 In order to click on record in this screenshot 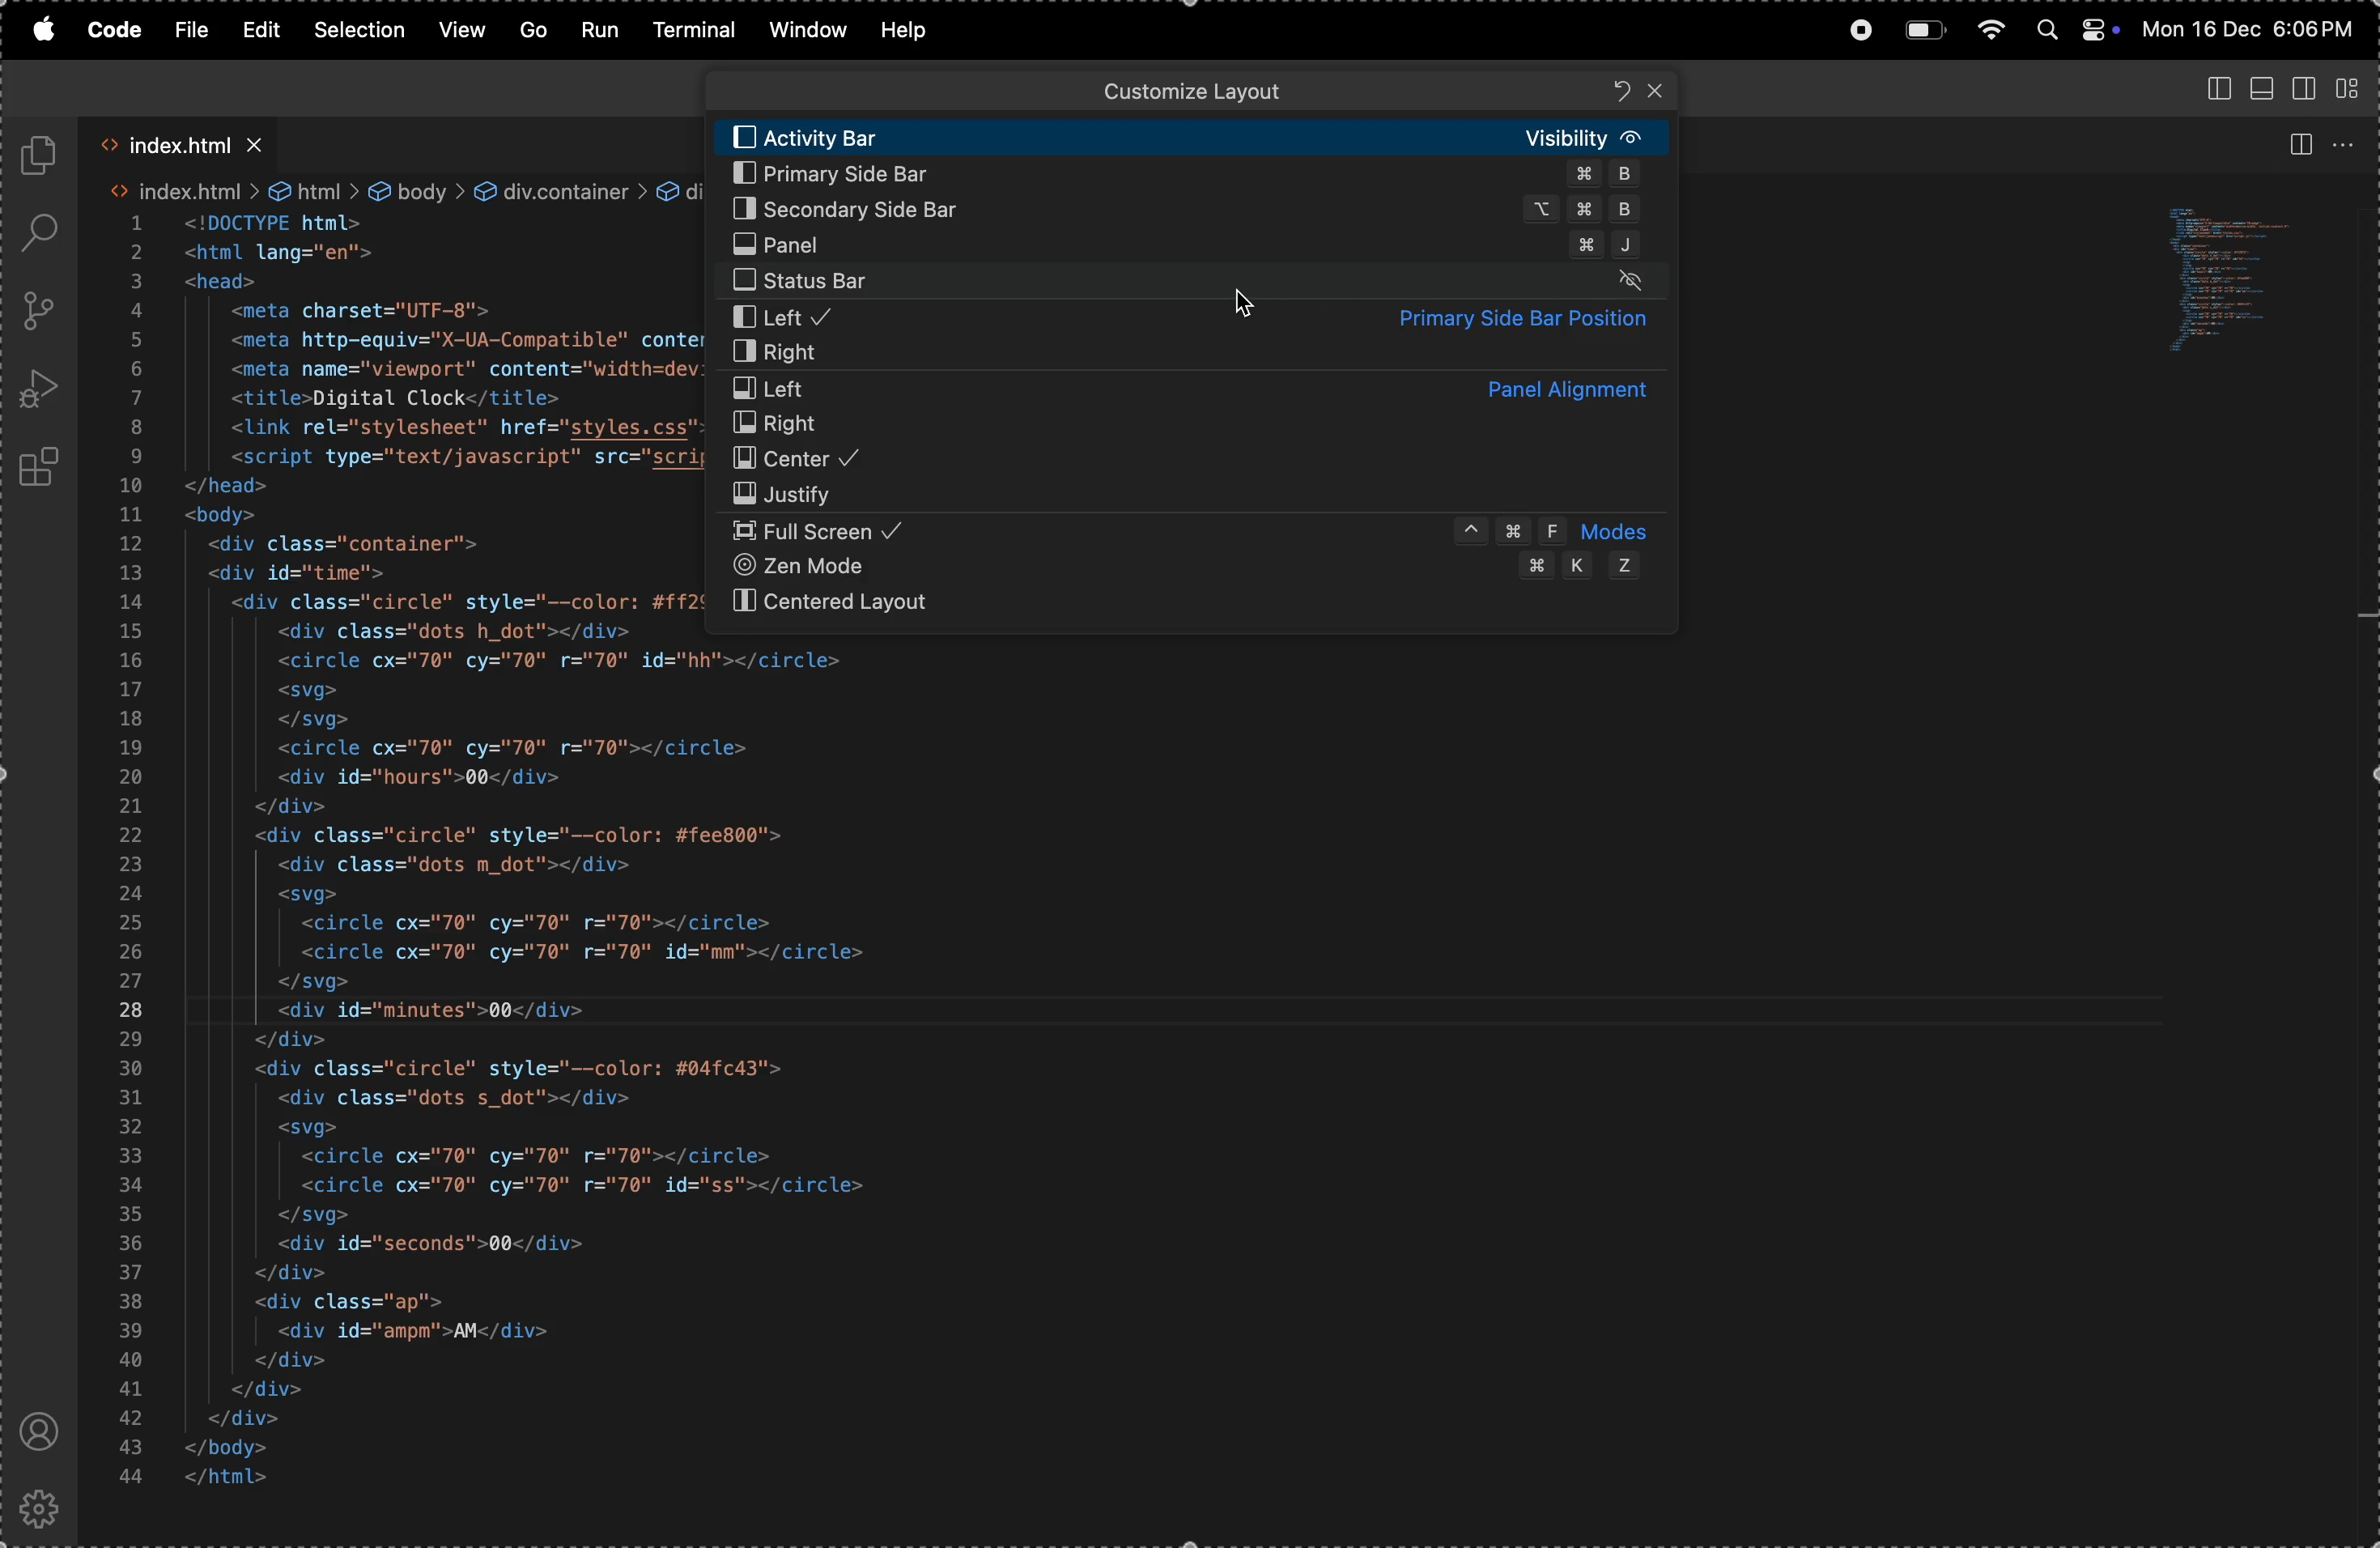, I will do `click(1854, 28)`.